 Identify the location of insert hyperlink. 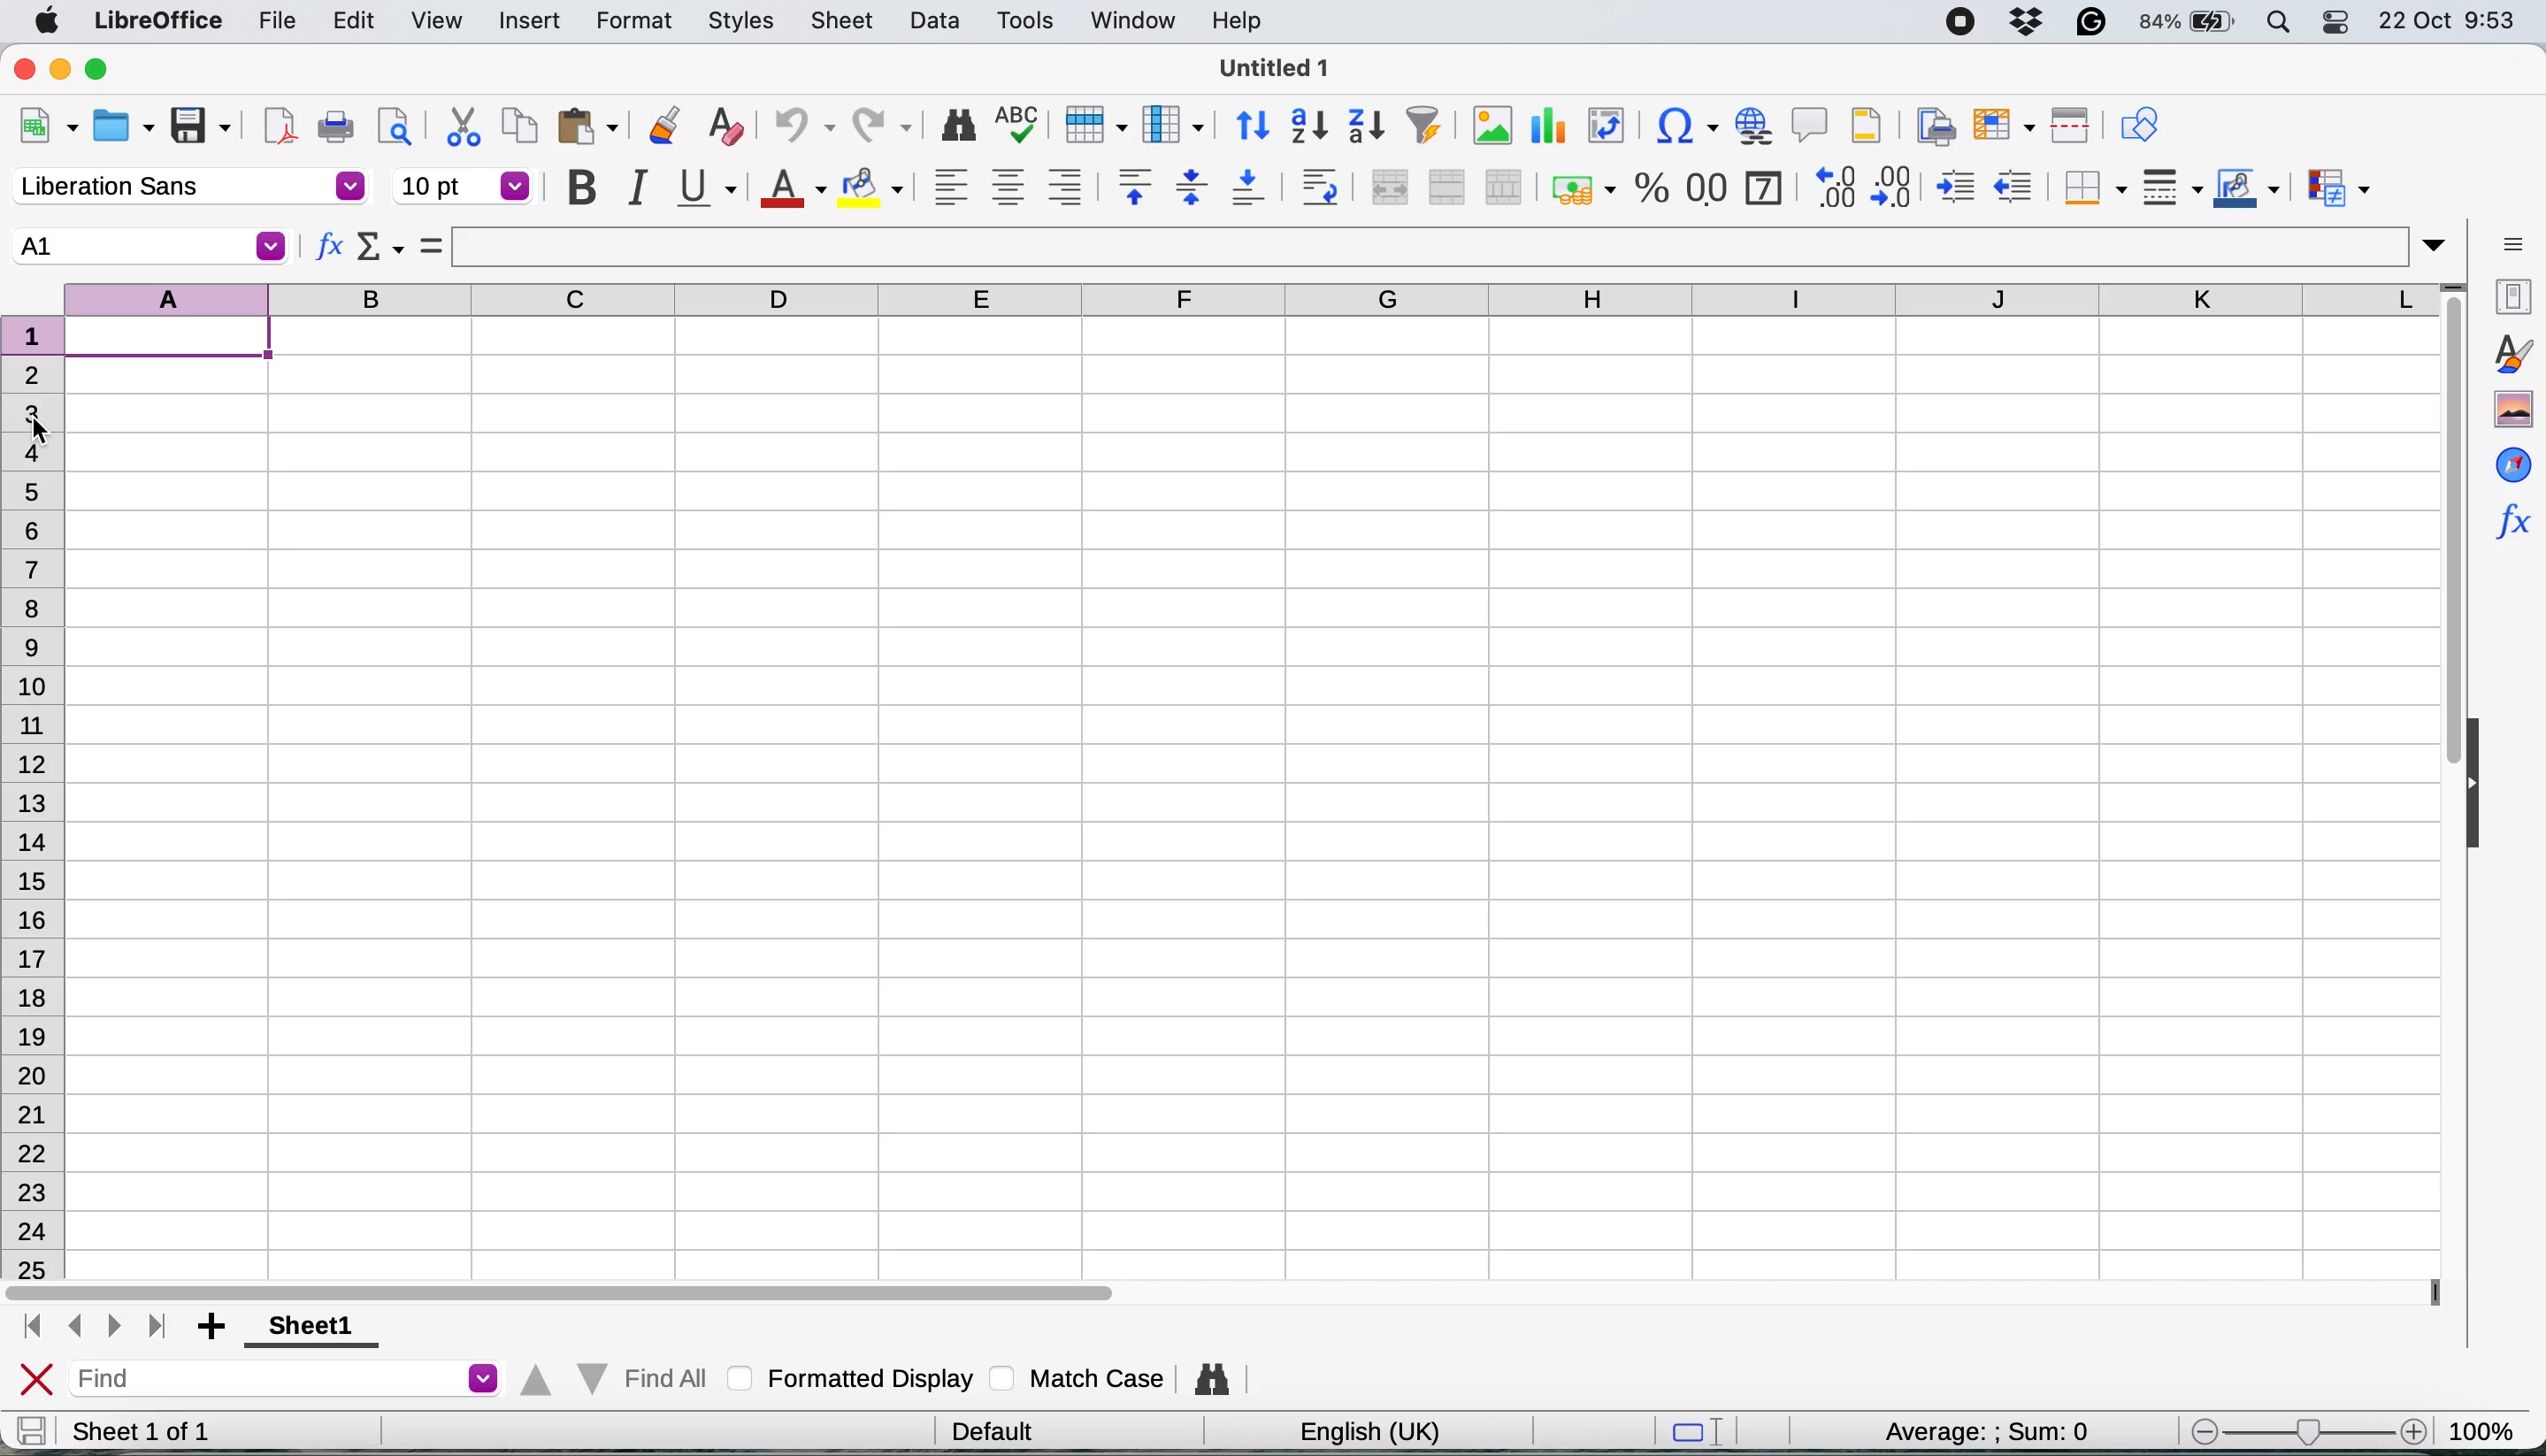
(1678, 129).